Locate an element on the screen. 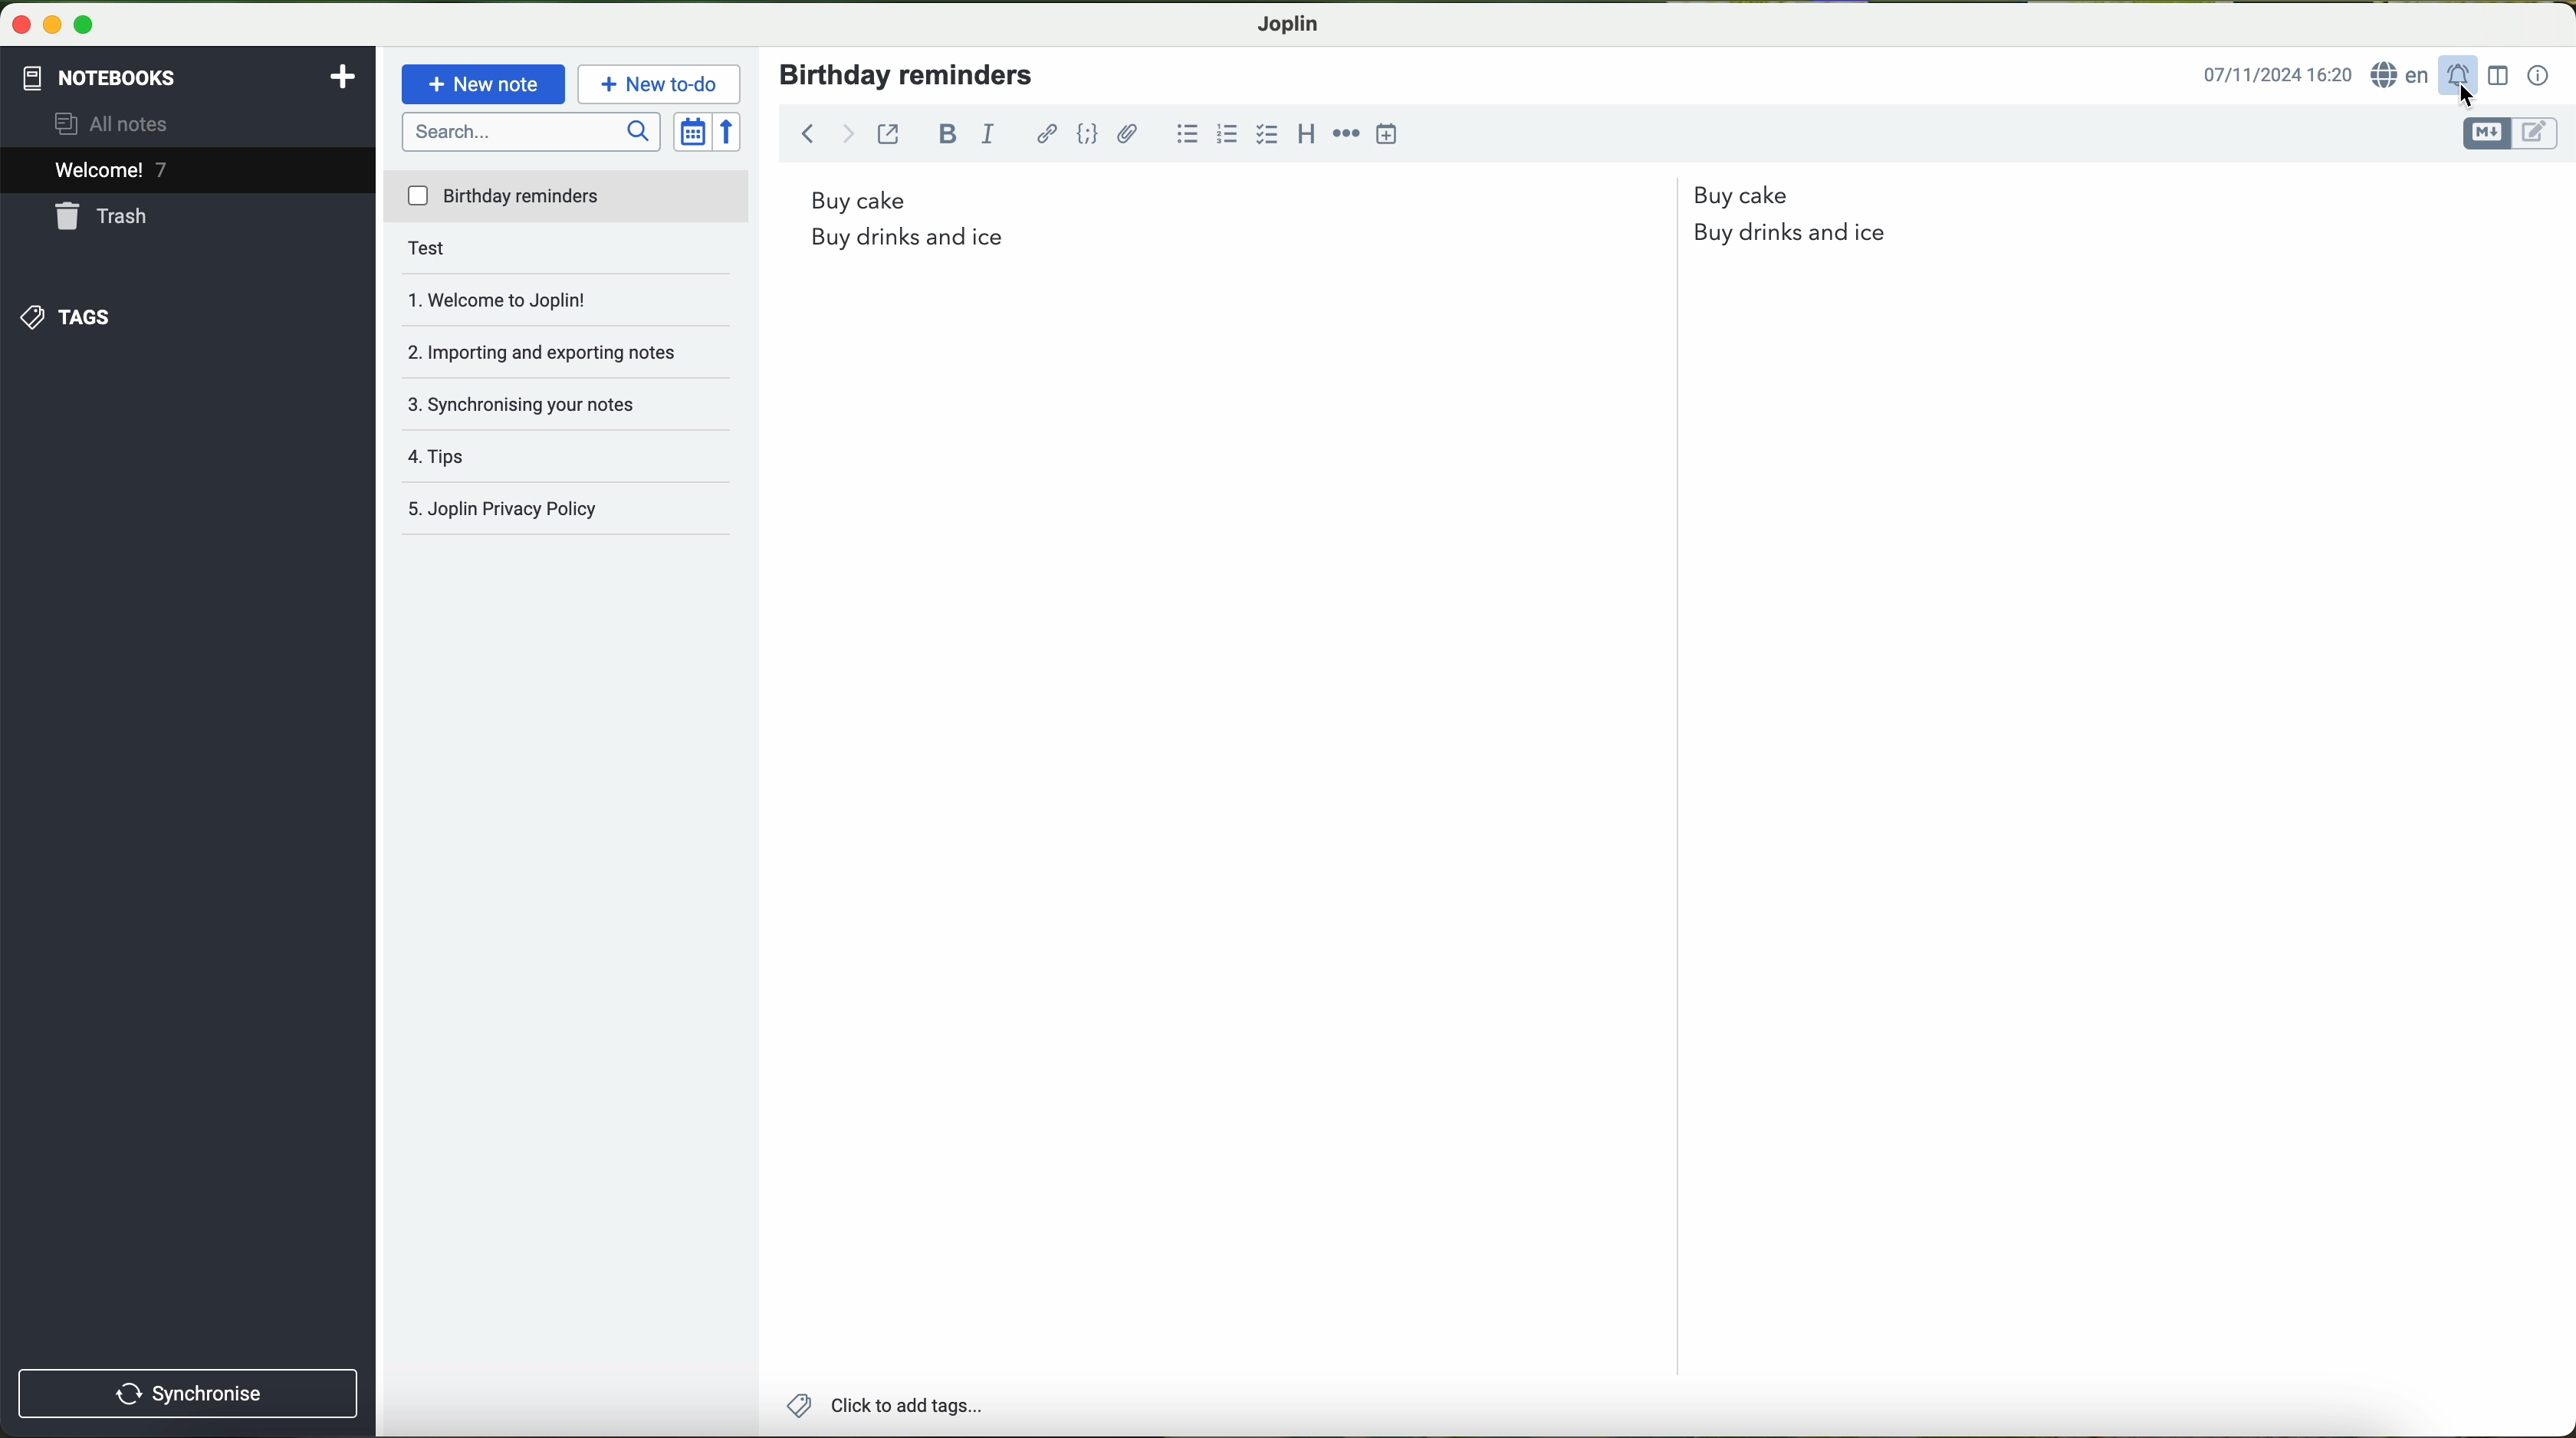  bulleted list is located at coordinates (1189, 133).